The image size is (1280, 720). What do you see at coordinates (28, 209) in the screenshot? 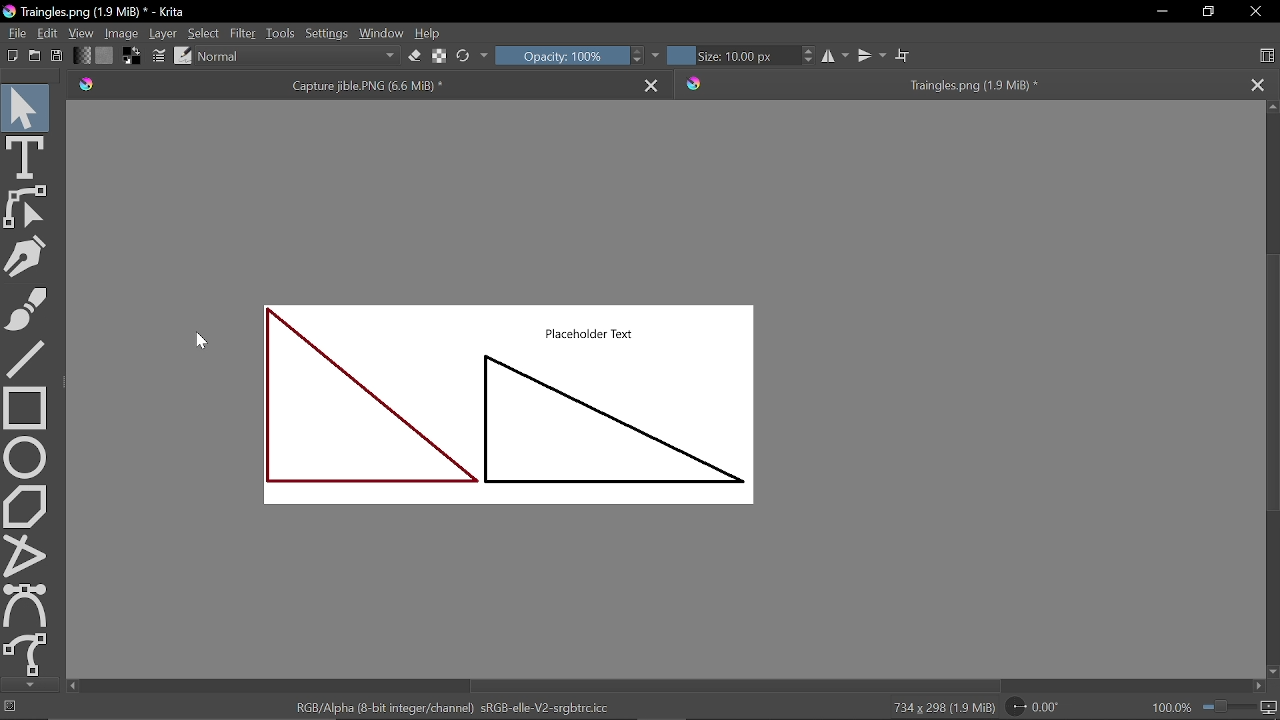
I see `Edit shapes tool` at bounding box center [28, 209].